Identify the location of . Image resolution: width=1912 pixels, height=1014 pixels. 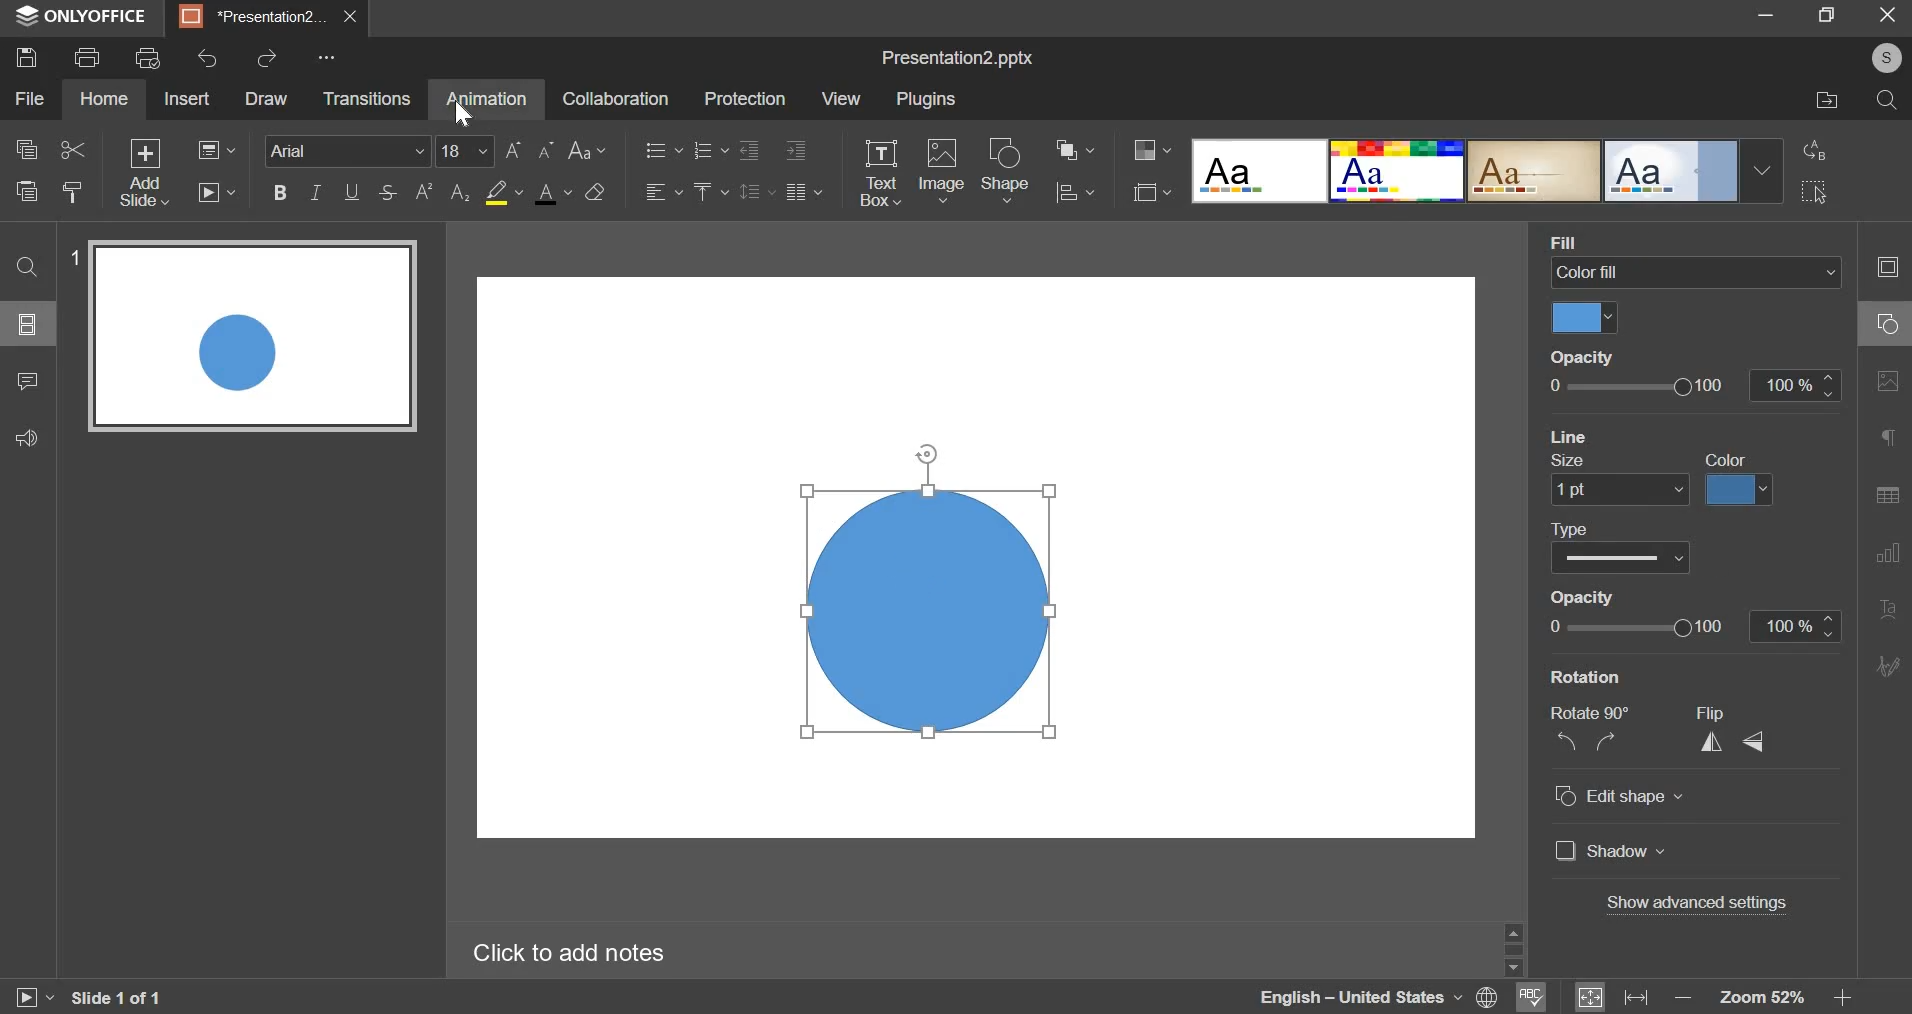
(1518, 962).